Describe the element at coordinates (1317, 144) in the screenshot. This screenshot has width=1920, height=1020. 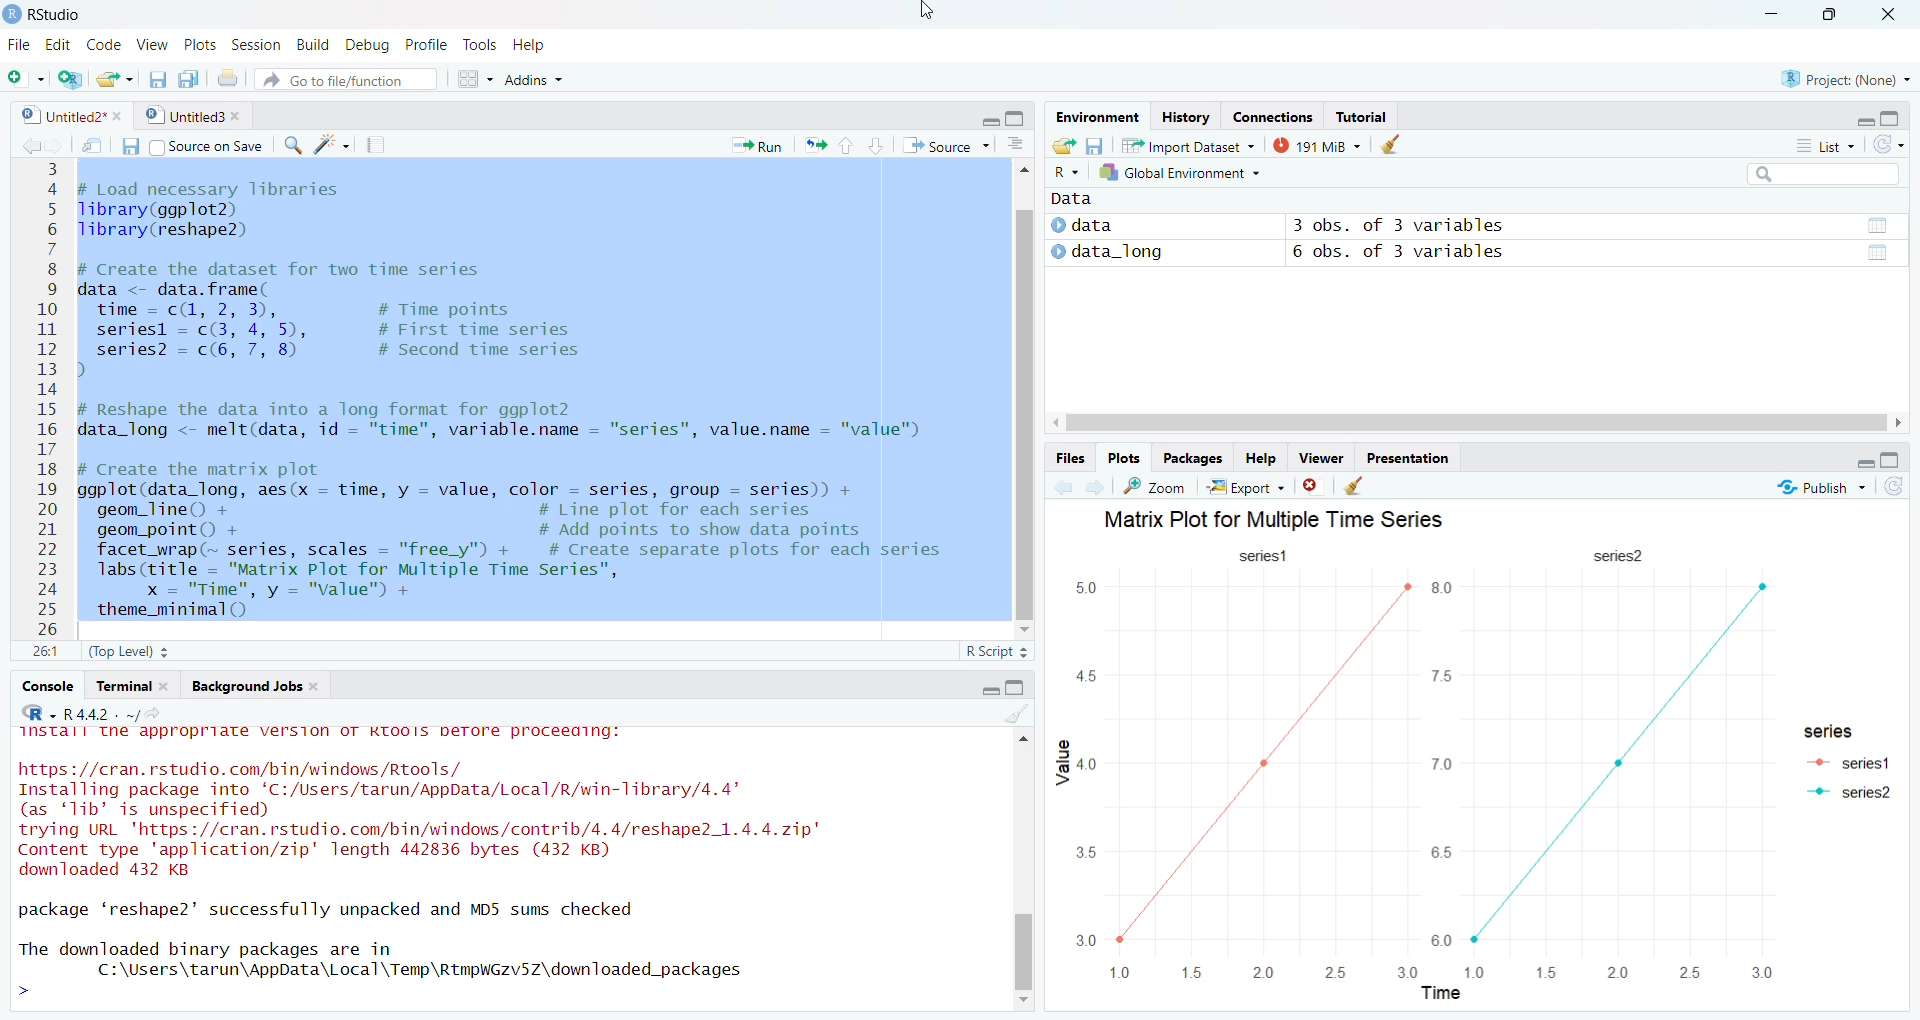
I see `242miB` at that location.